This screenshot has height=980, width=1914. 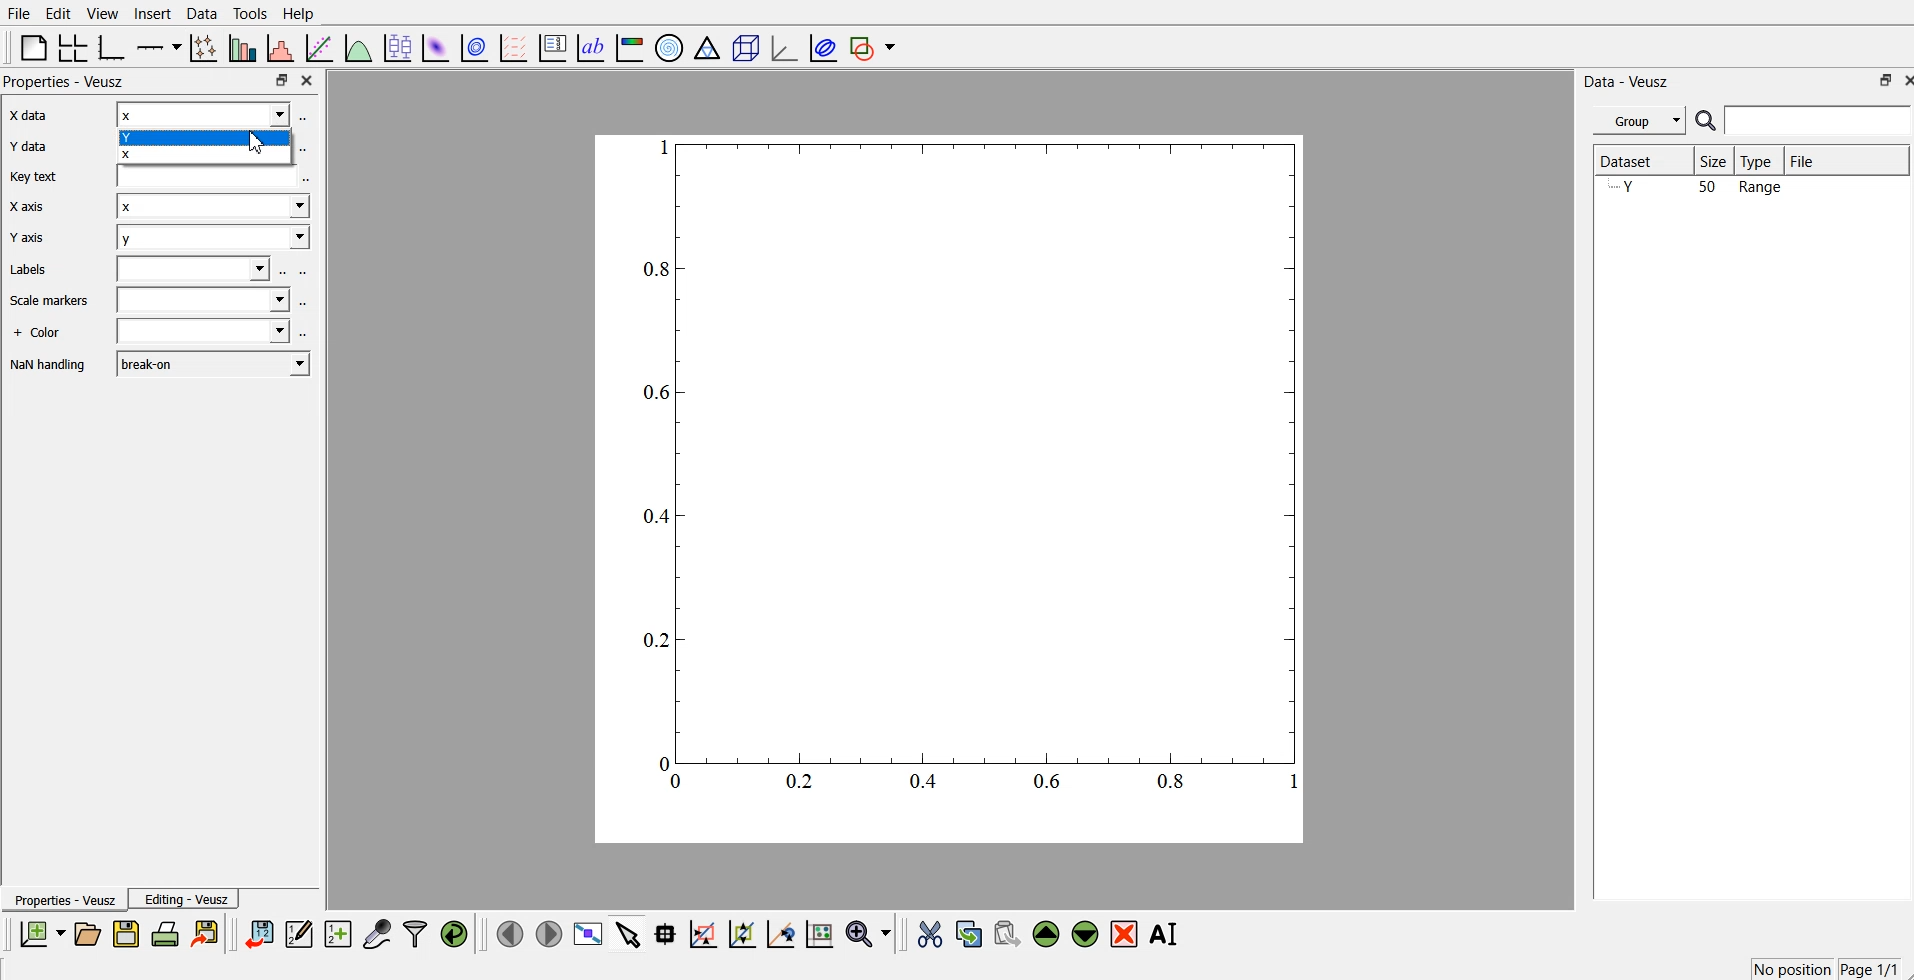 I want to click on copy the selected widgets, so click(x=969, y=935).